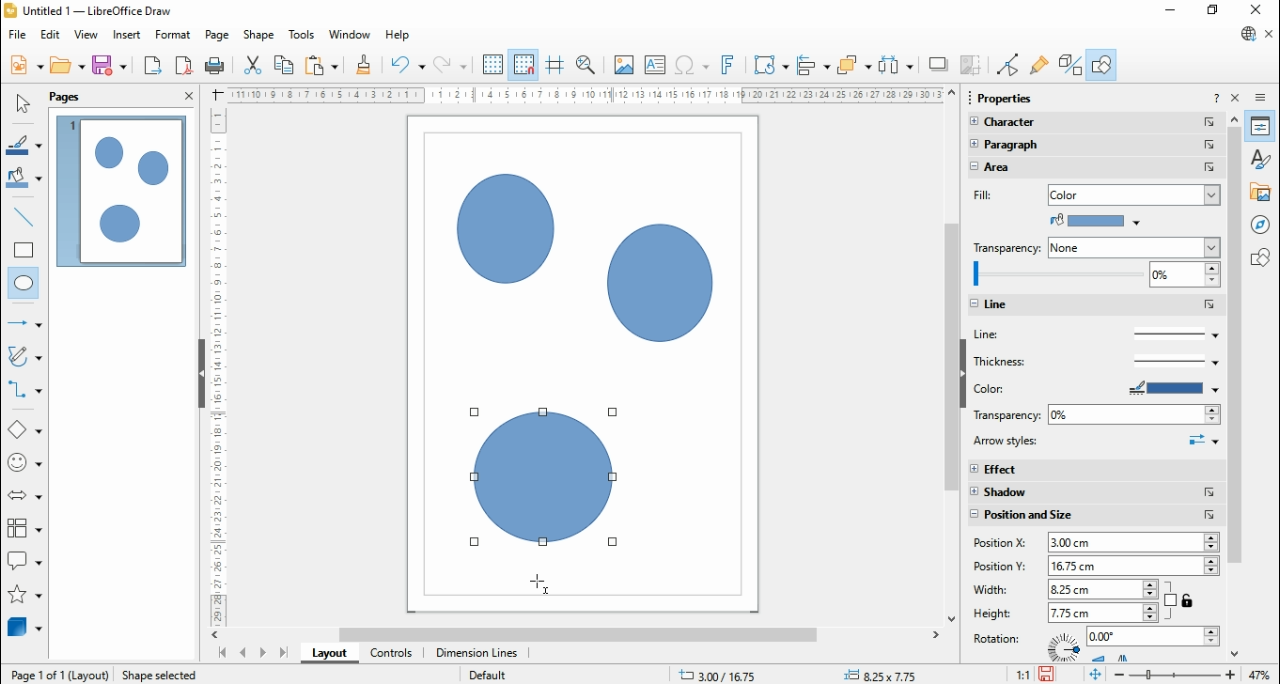  I want to click on edit, so click(50, 35).